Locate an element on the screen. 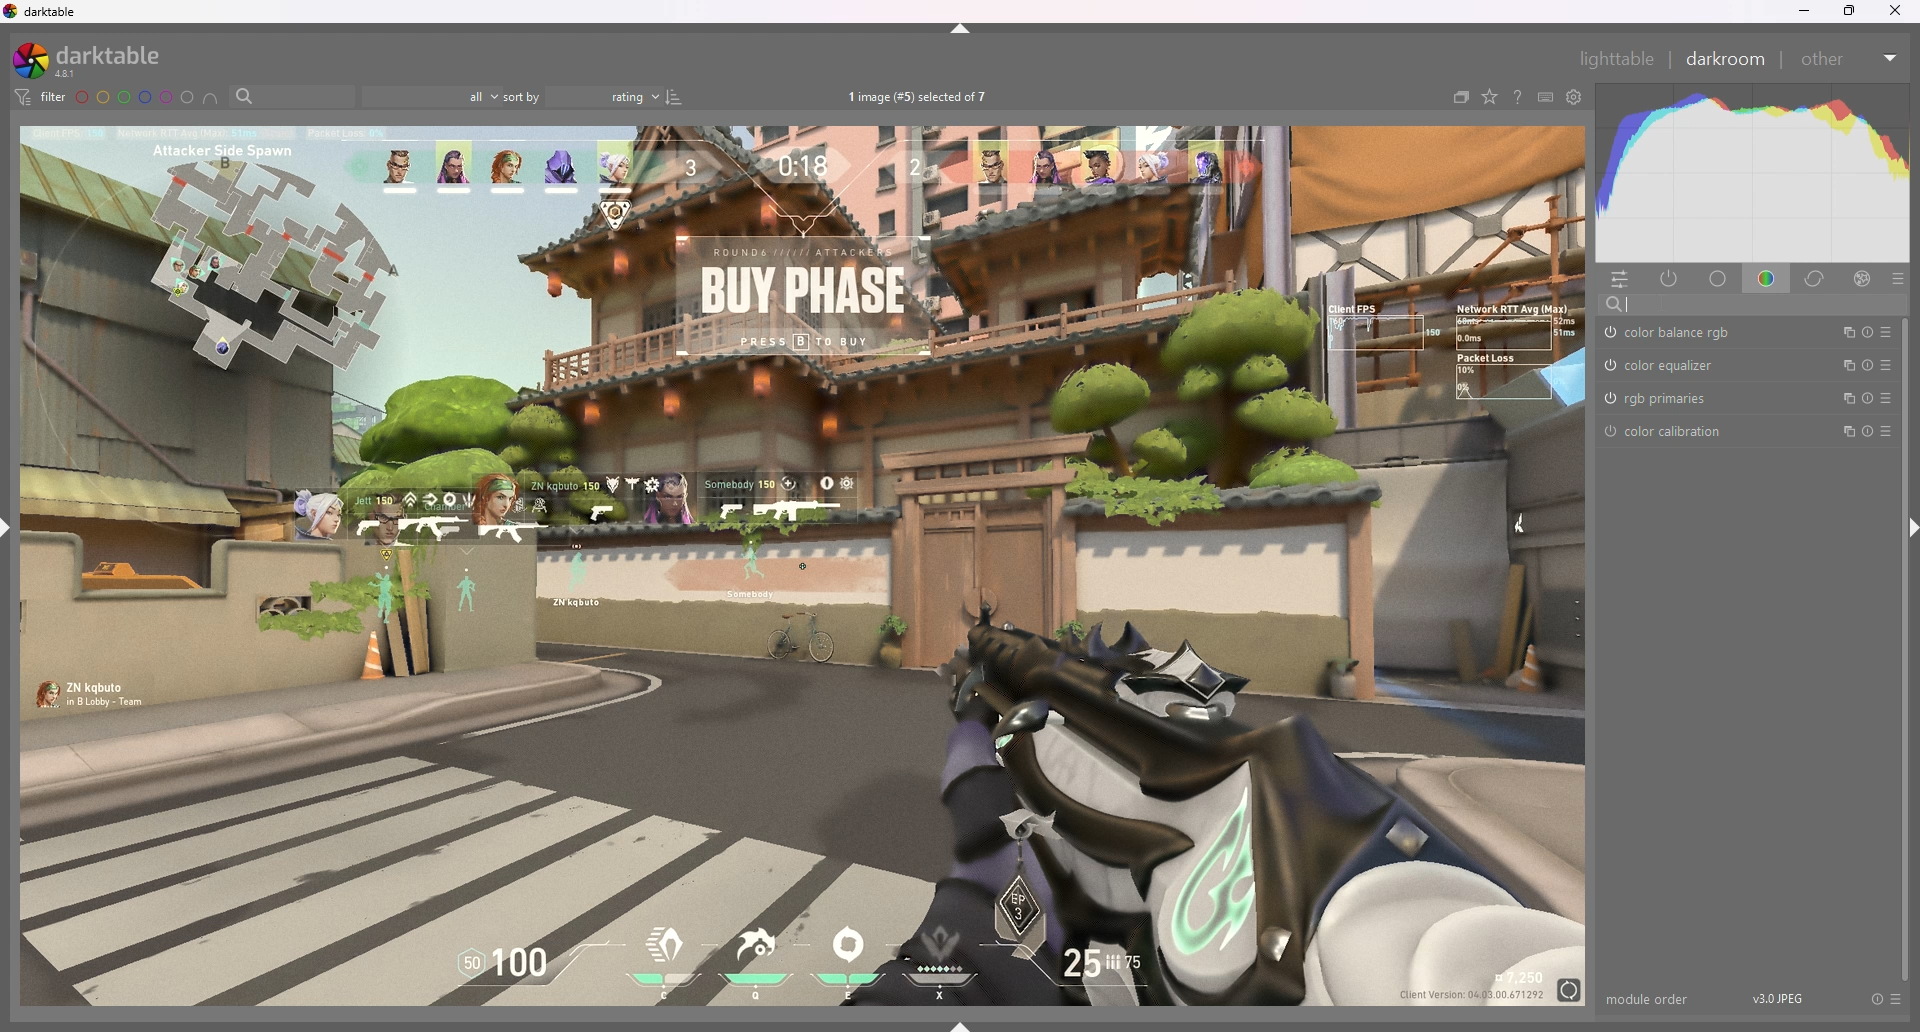 This screenshot has width=1920, height=1032. heat graph is located at coordinates (1752, 173).